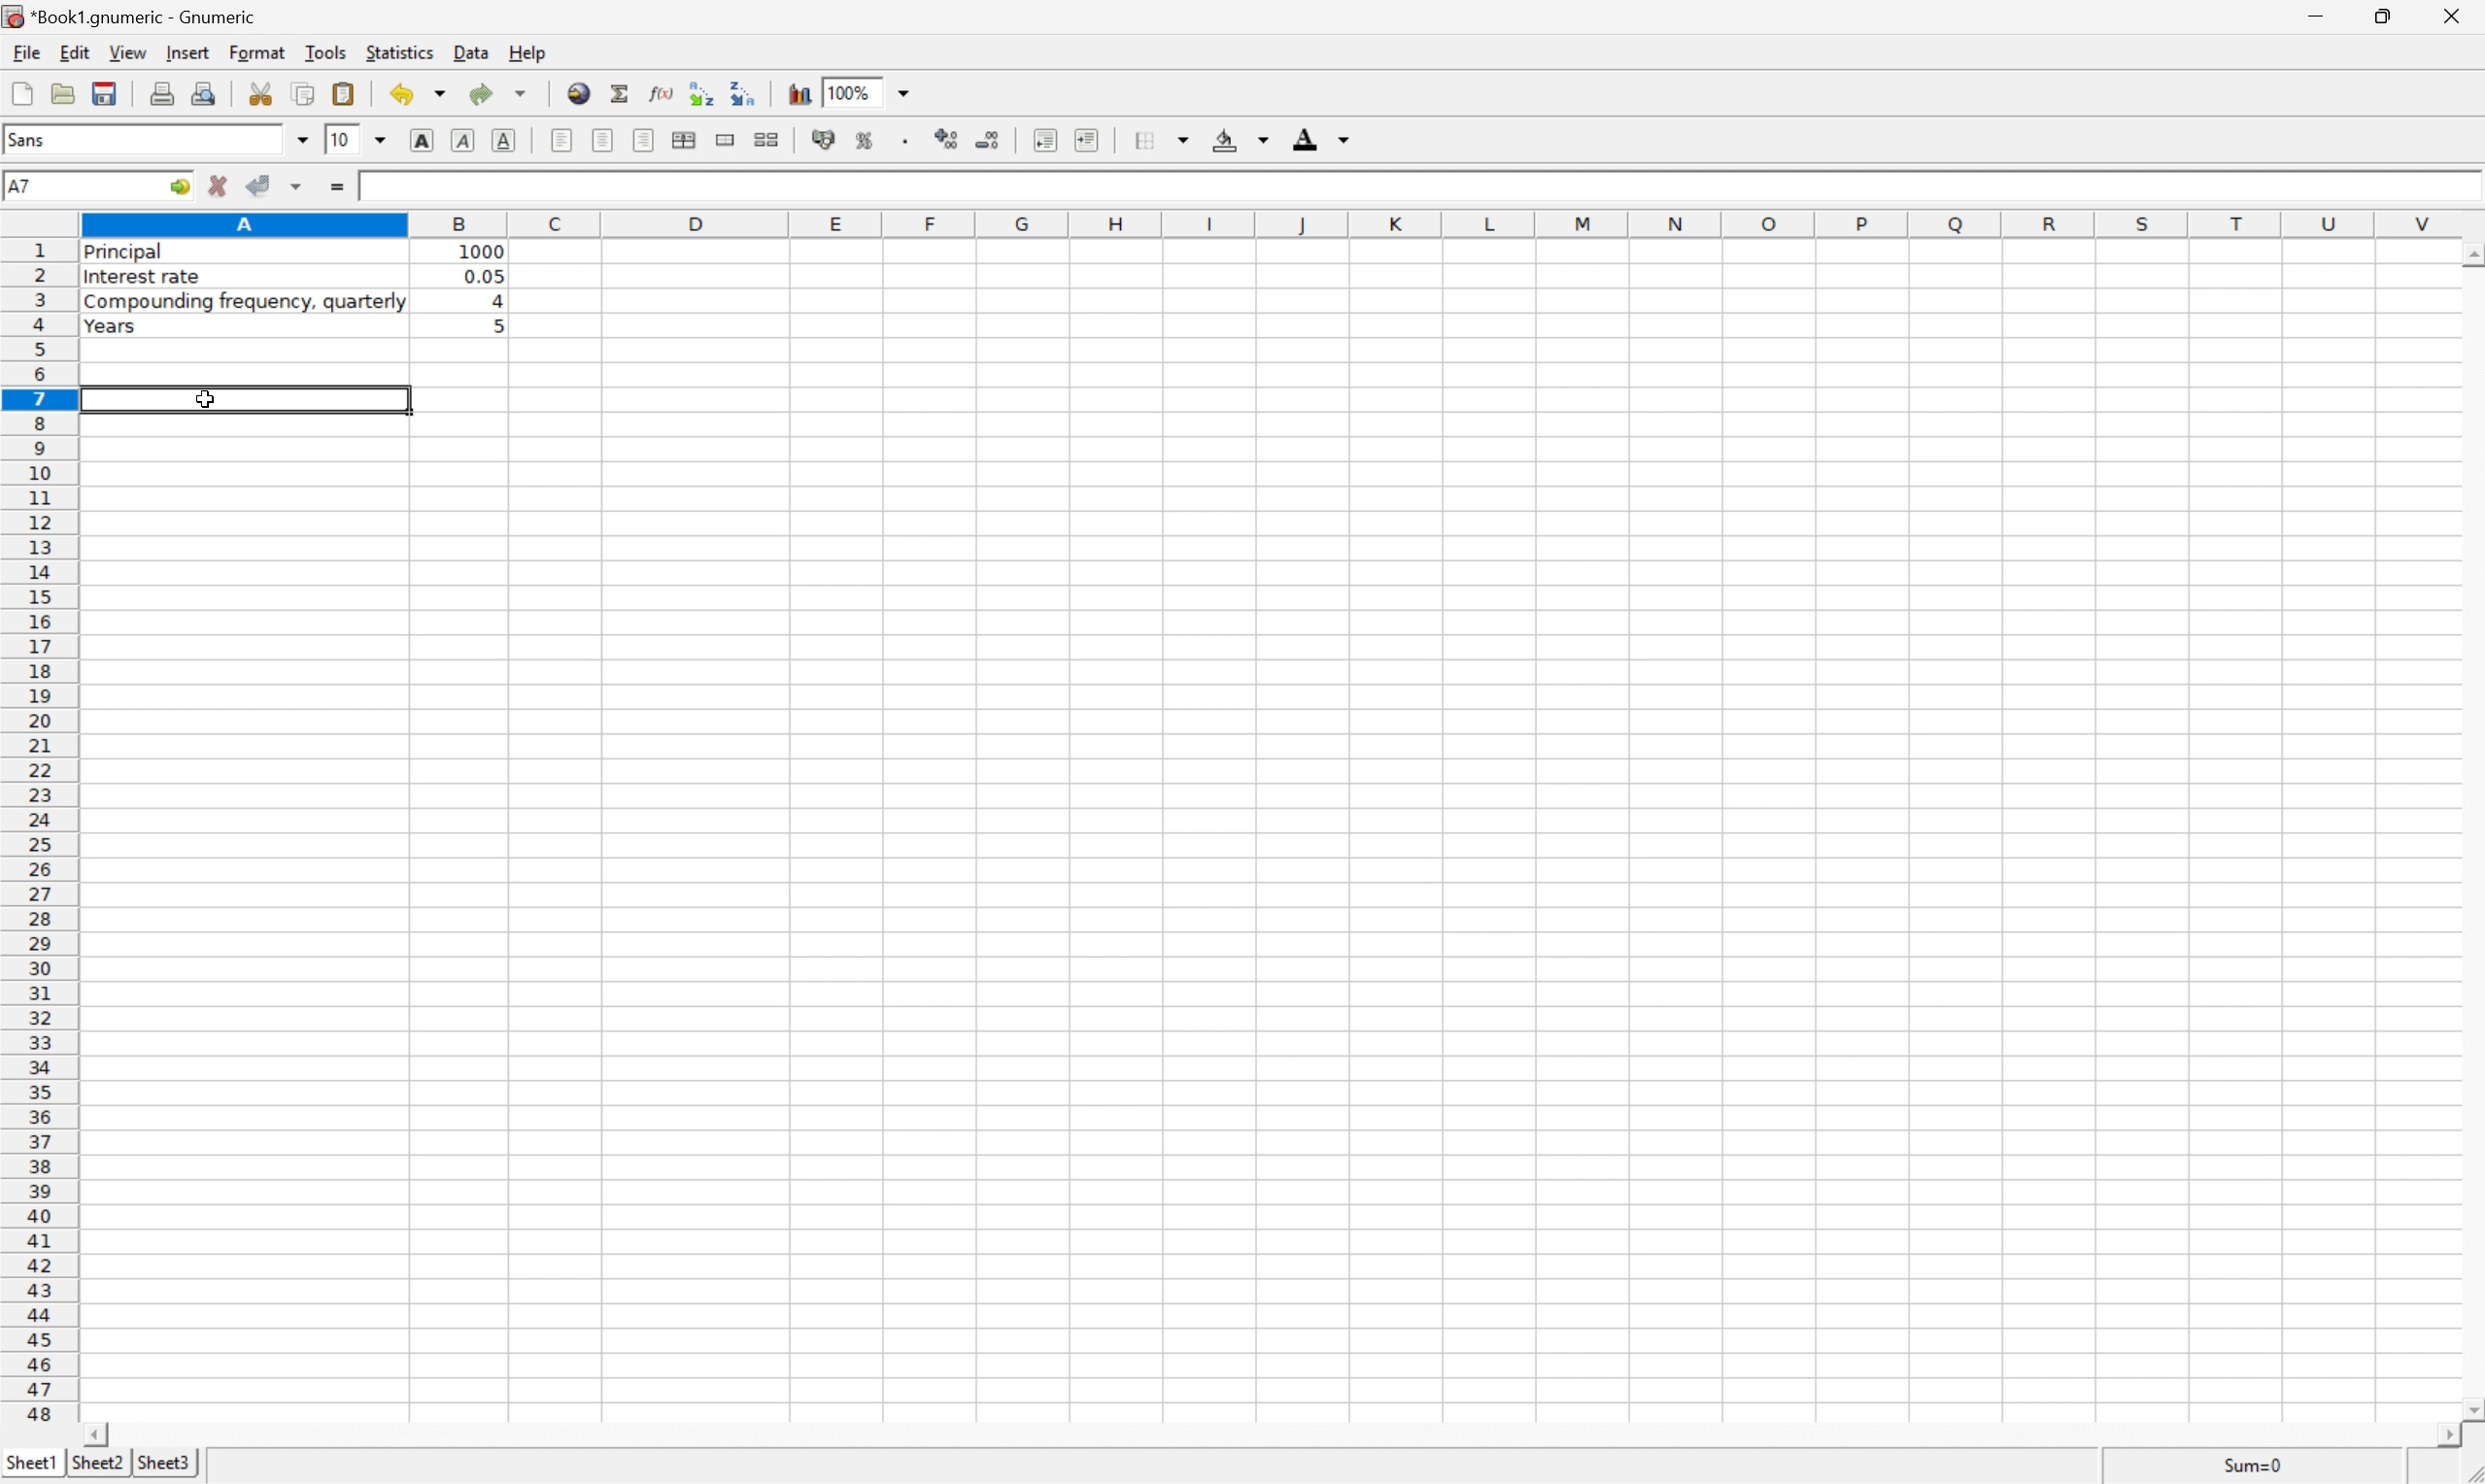 The height and width of the screenshot is (1484, 2485). I want to click on data, so click(469, 54).